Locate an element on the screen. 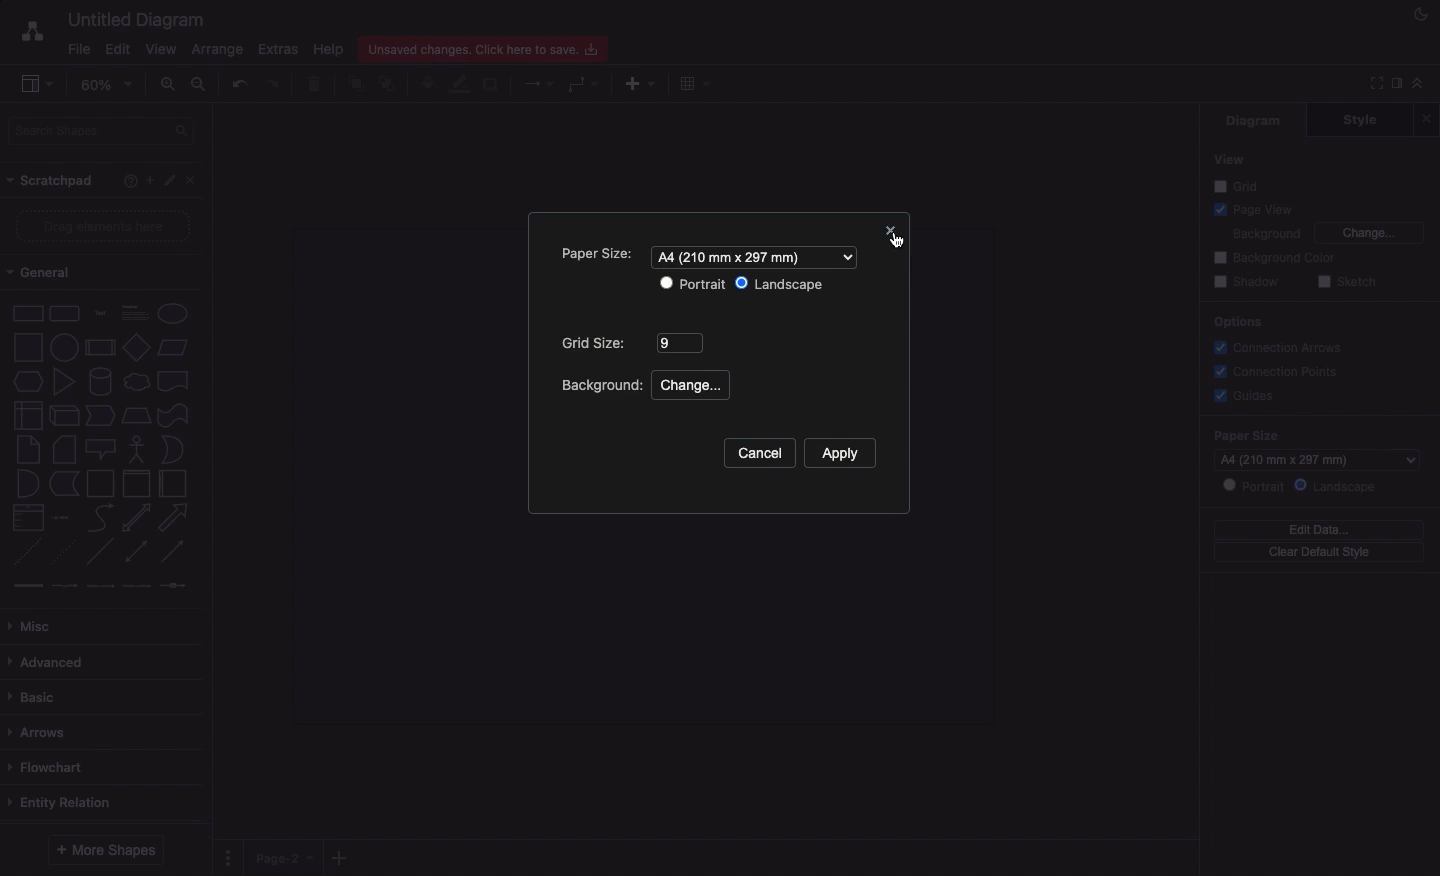  Redo is located at coordinates (275, 85).